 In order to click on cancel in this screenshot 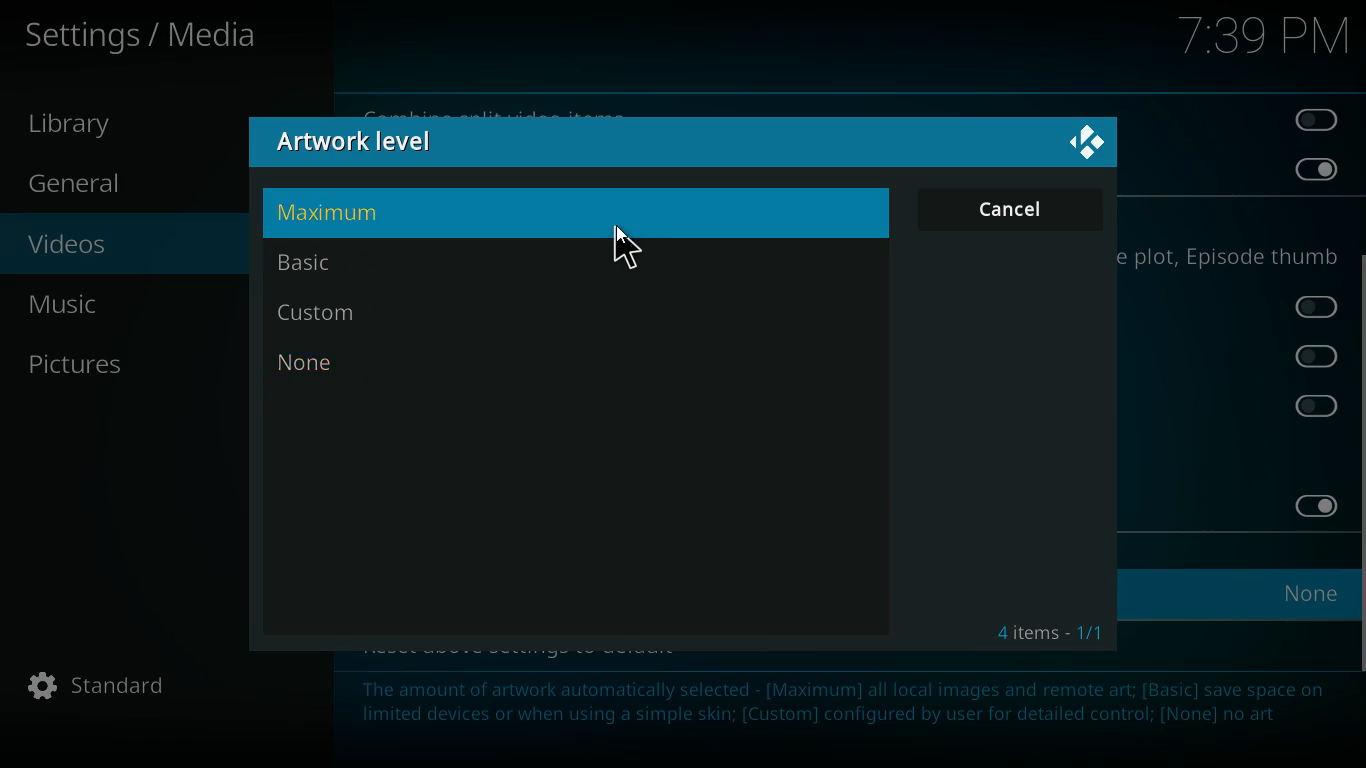, I will do `click(1011, 208)`.